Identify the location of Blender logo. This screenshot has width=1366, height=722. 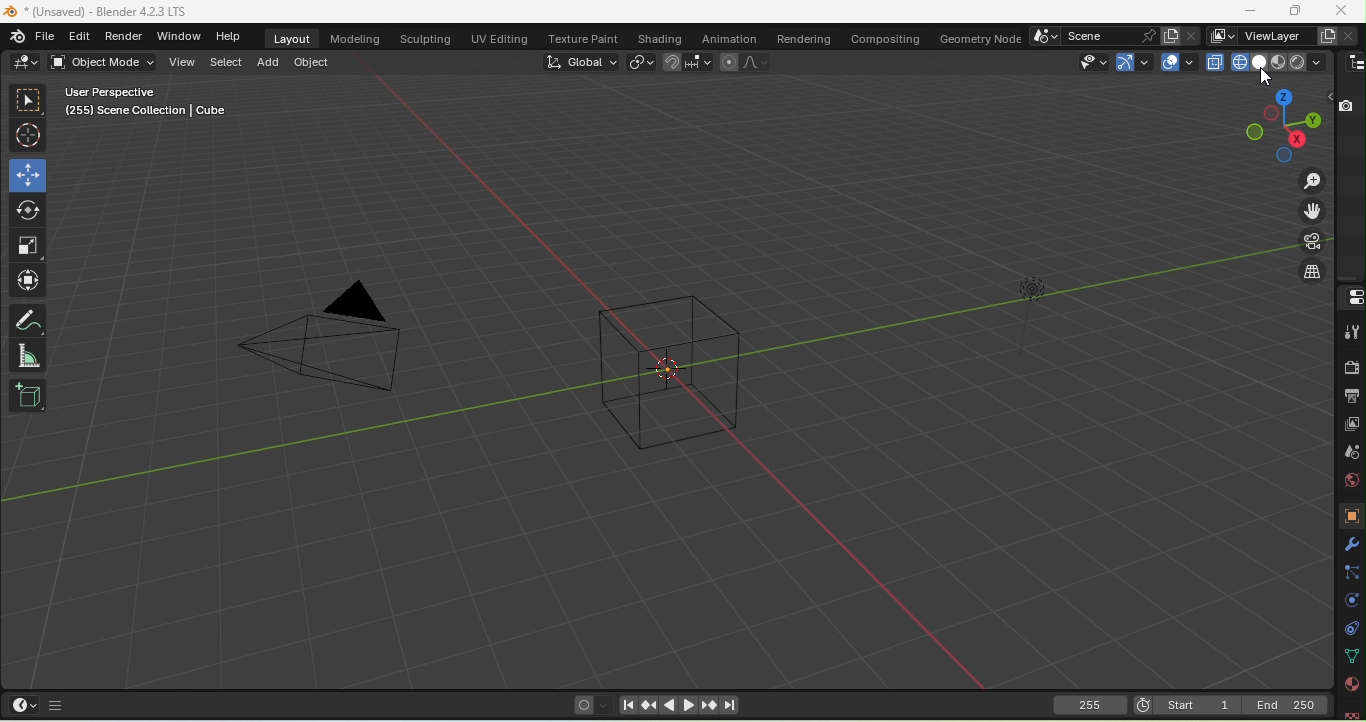
(16, 37).